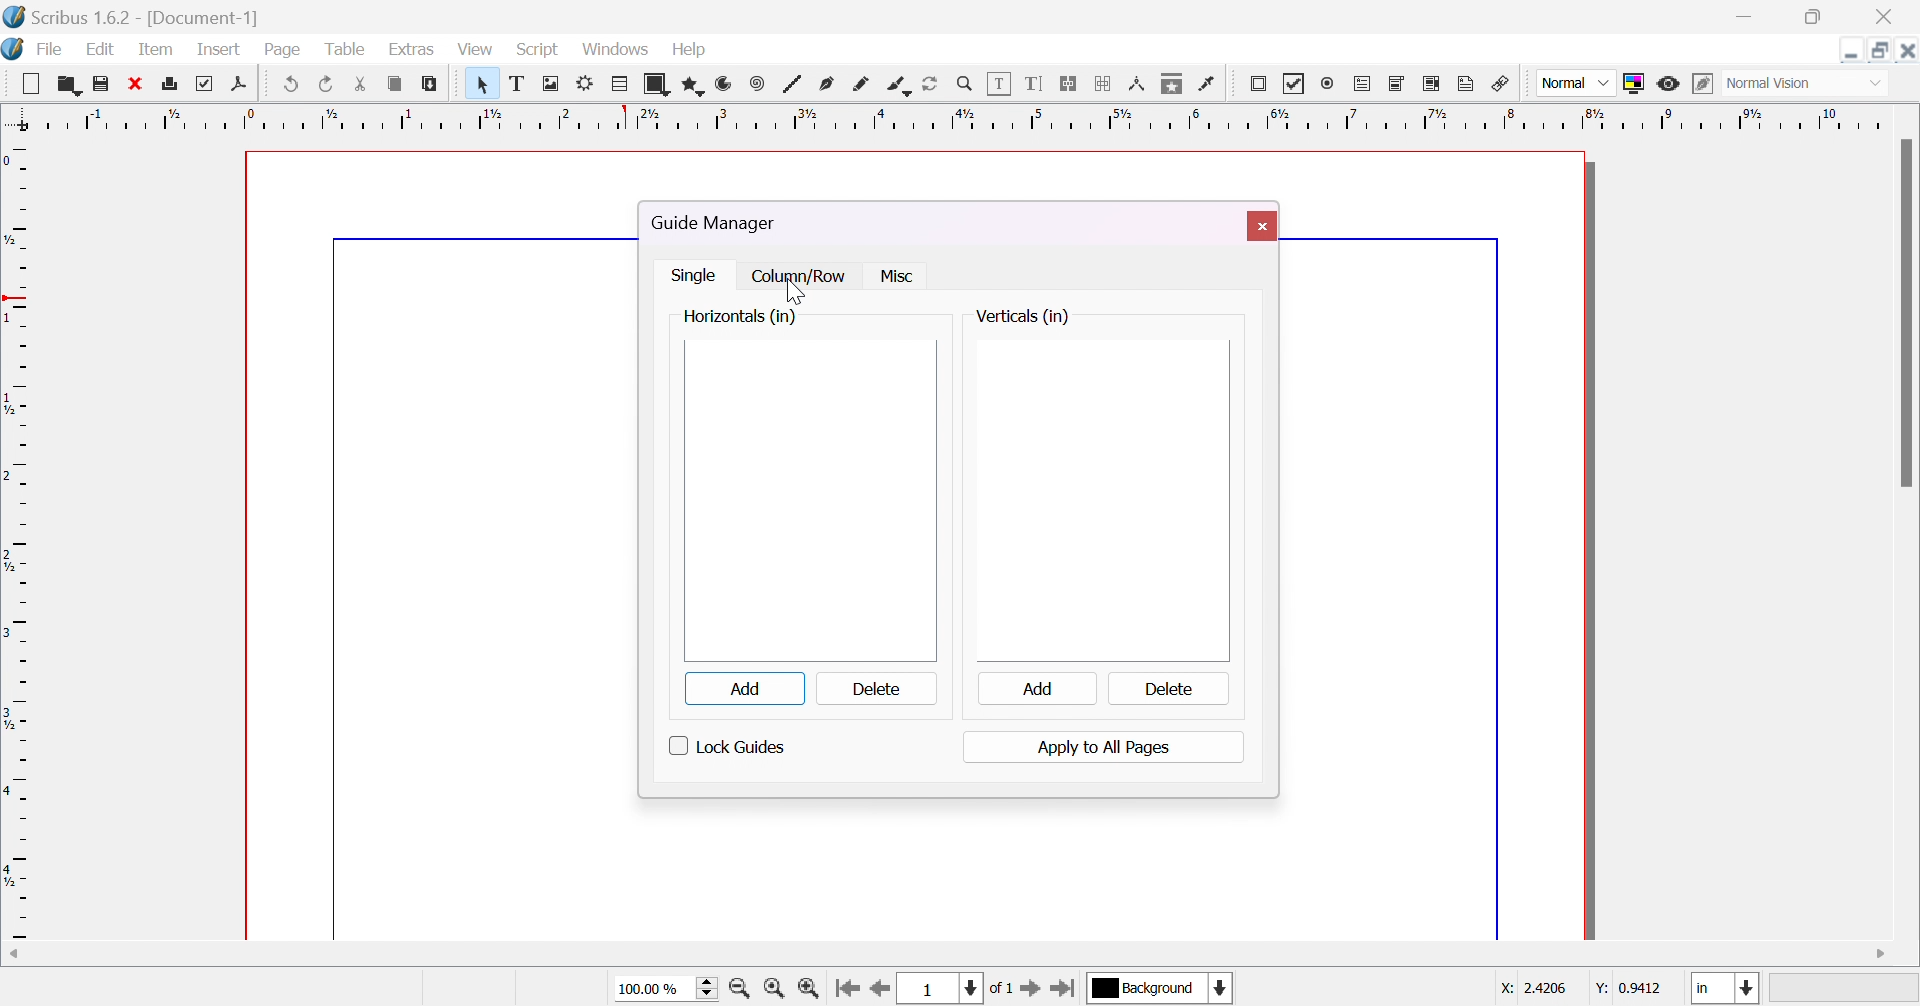 This screenshot has height=1006, width=1920. Describe the element at coordinates (1024, 316) in the screenshot. I see `verticals(in)` at that location.